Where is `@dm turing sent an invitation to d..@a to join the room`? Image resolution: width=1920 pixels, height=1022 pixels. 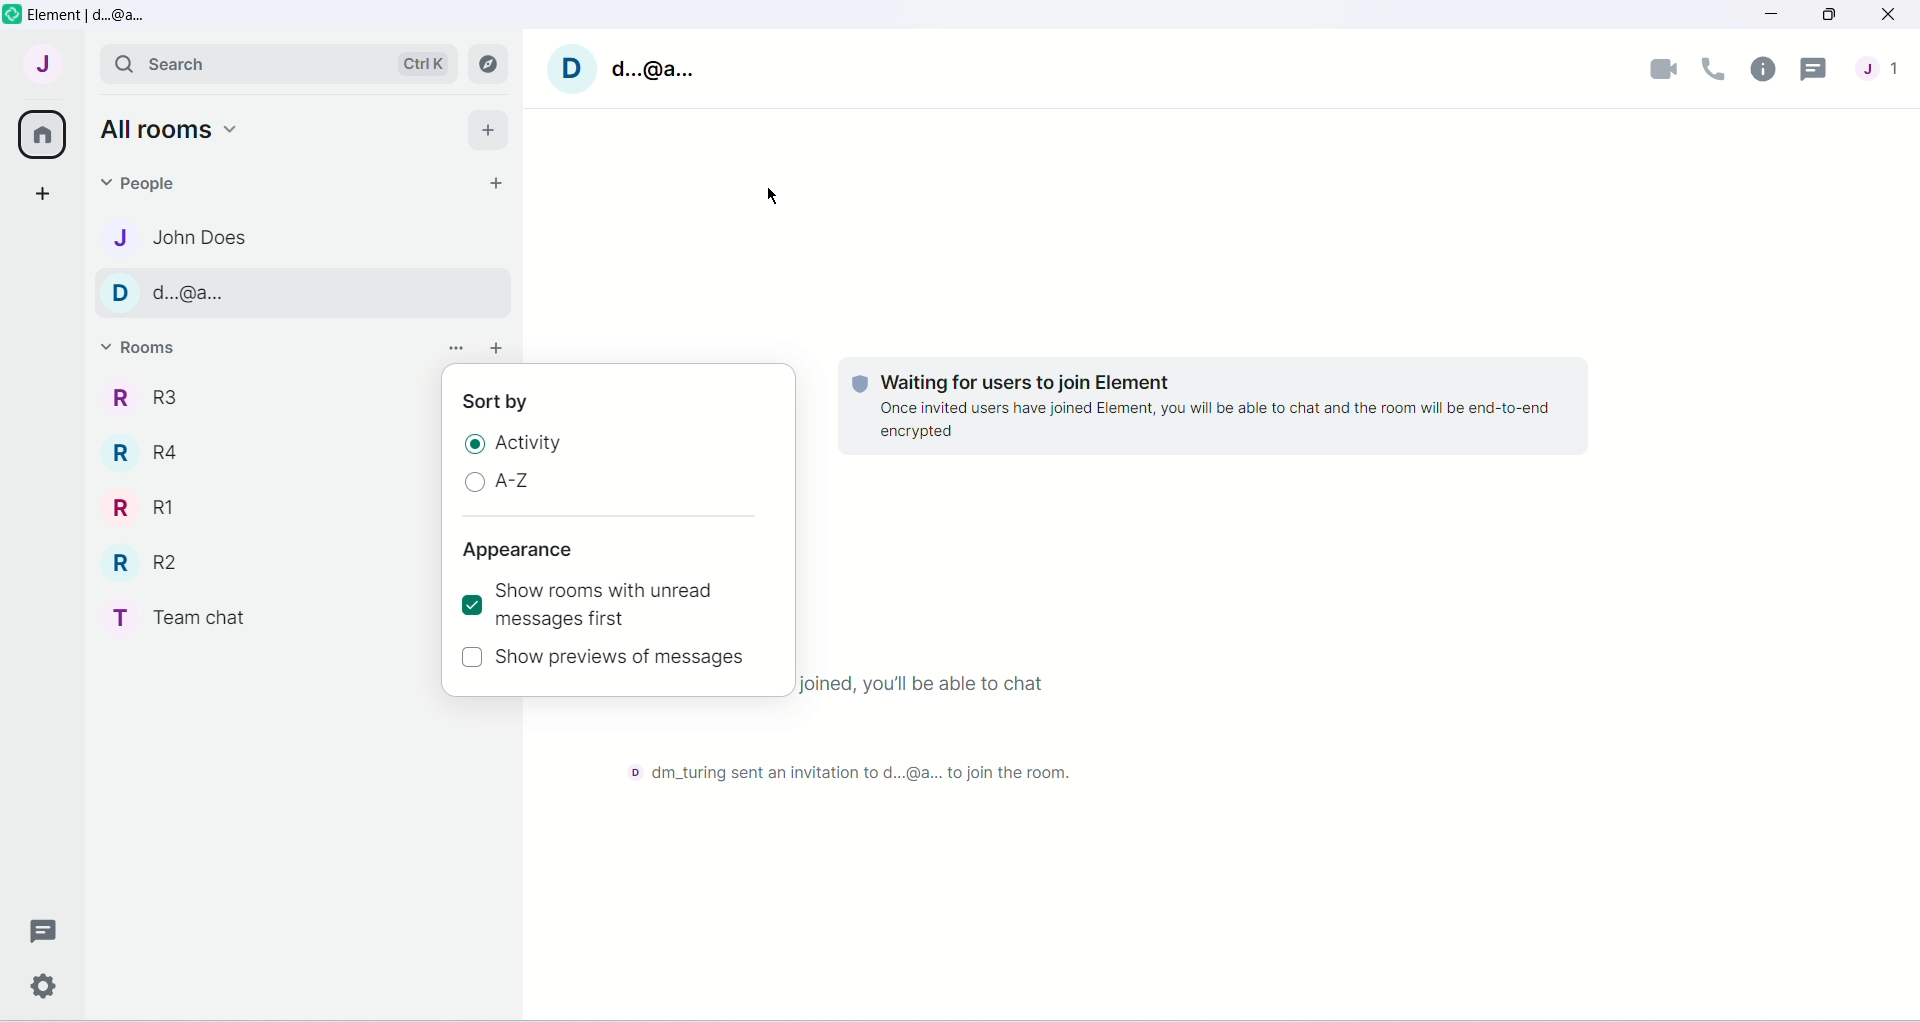
@dm turing sent an invitation to d..@a to join the room is located at coordinates (847, 776).